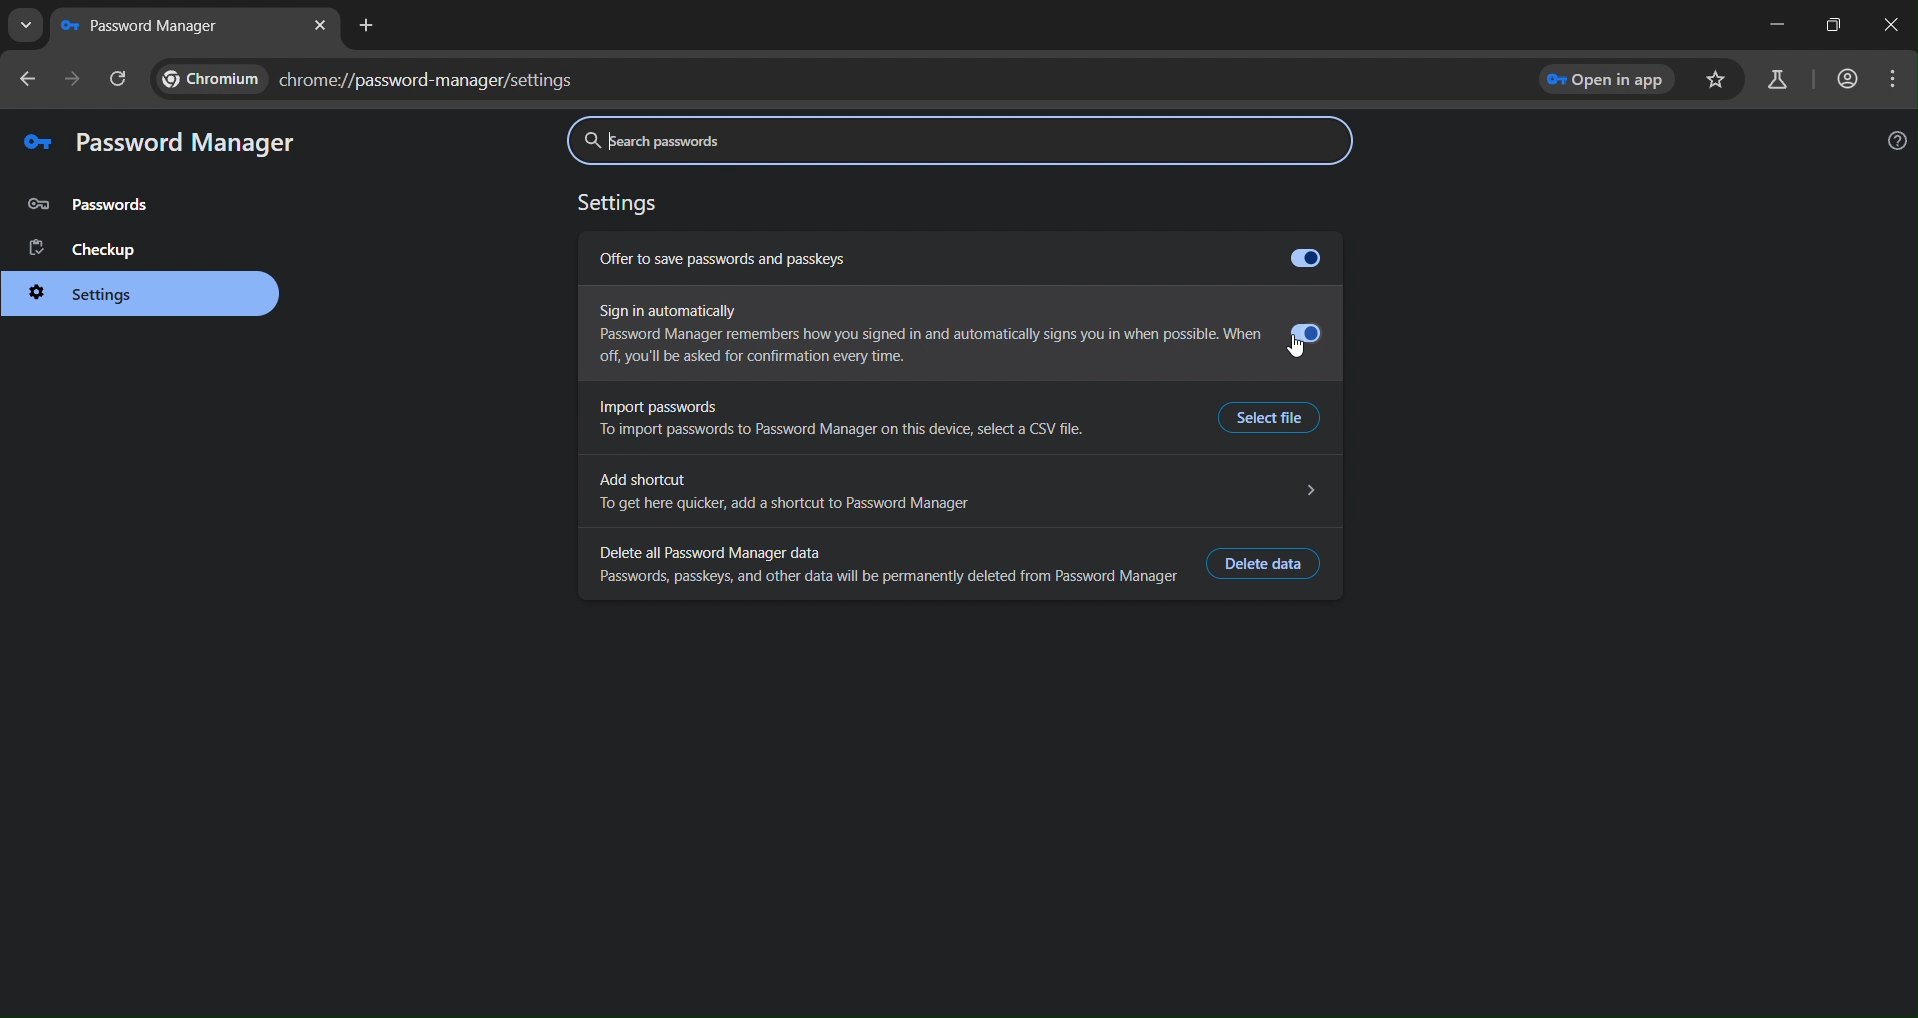 The height and width of the screenshot is (1018, 1918). Describe the element at coordinates (1849, 79) in the screenshot. I see `accounts` at that location.